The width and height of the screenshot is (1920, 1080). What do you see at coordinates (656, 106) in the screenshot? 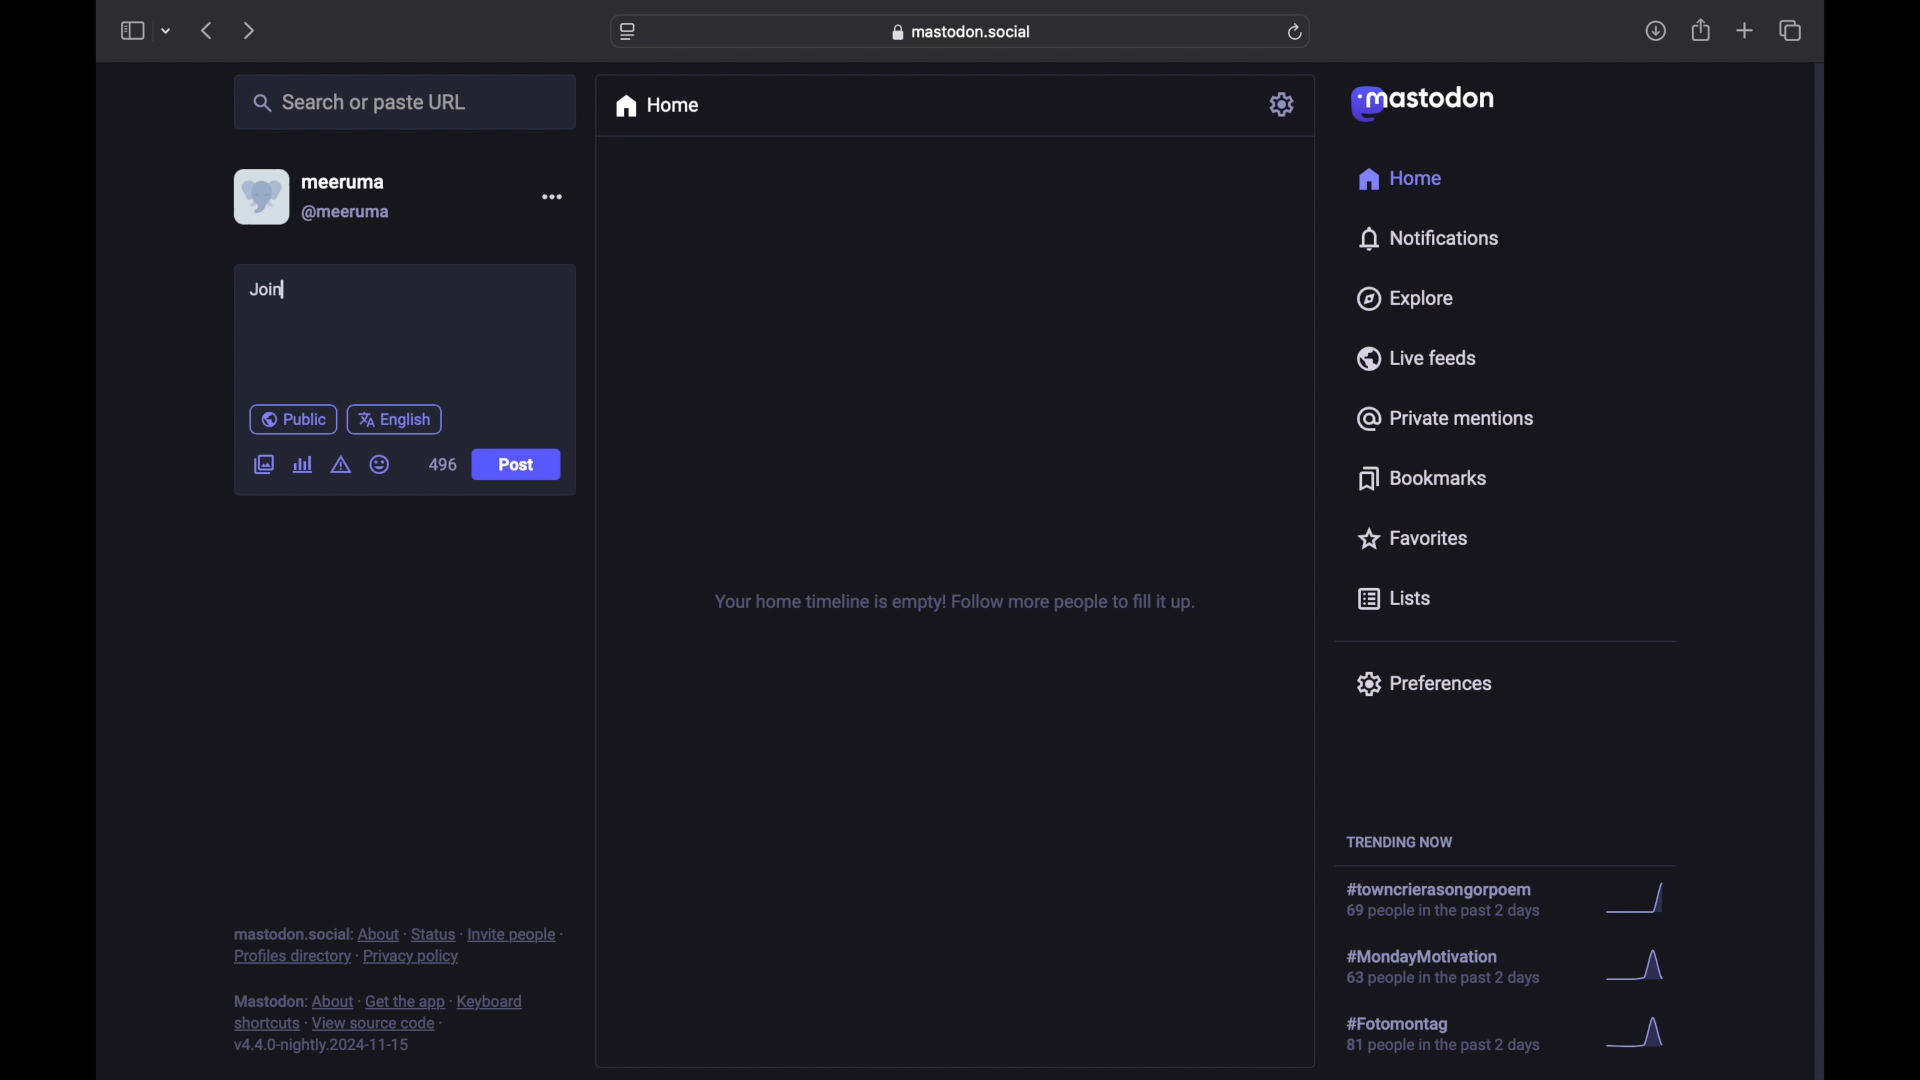
I see `home` at bounding box center [656, 106].